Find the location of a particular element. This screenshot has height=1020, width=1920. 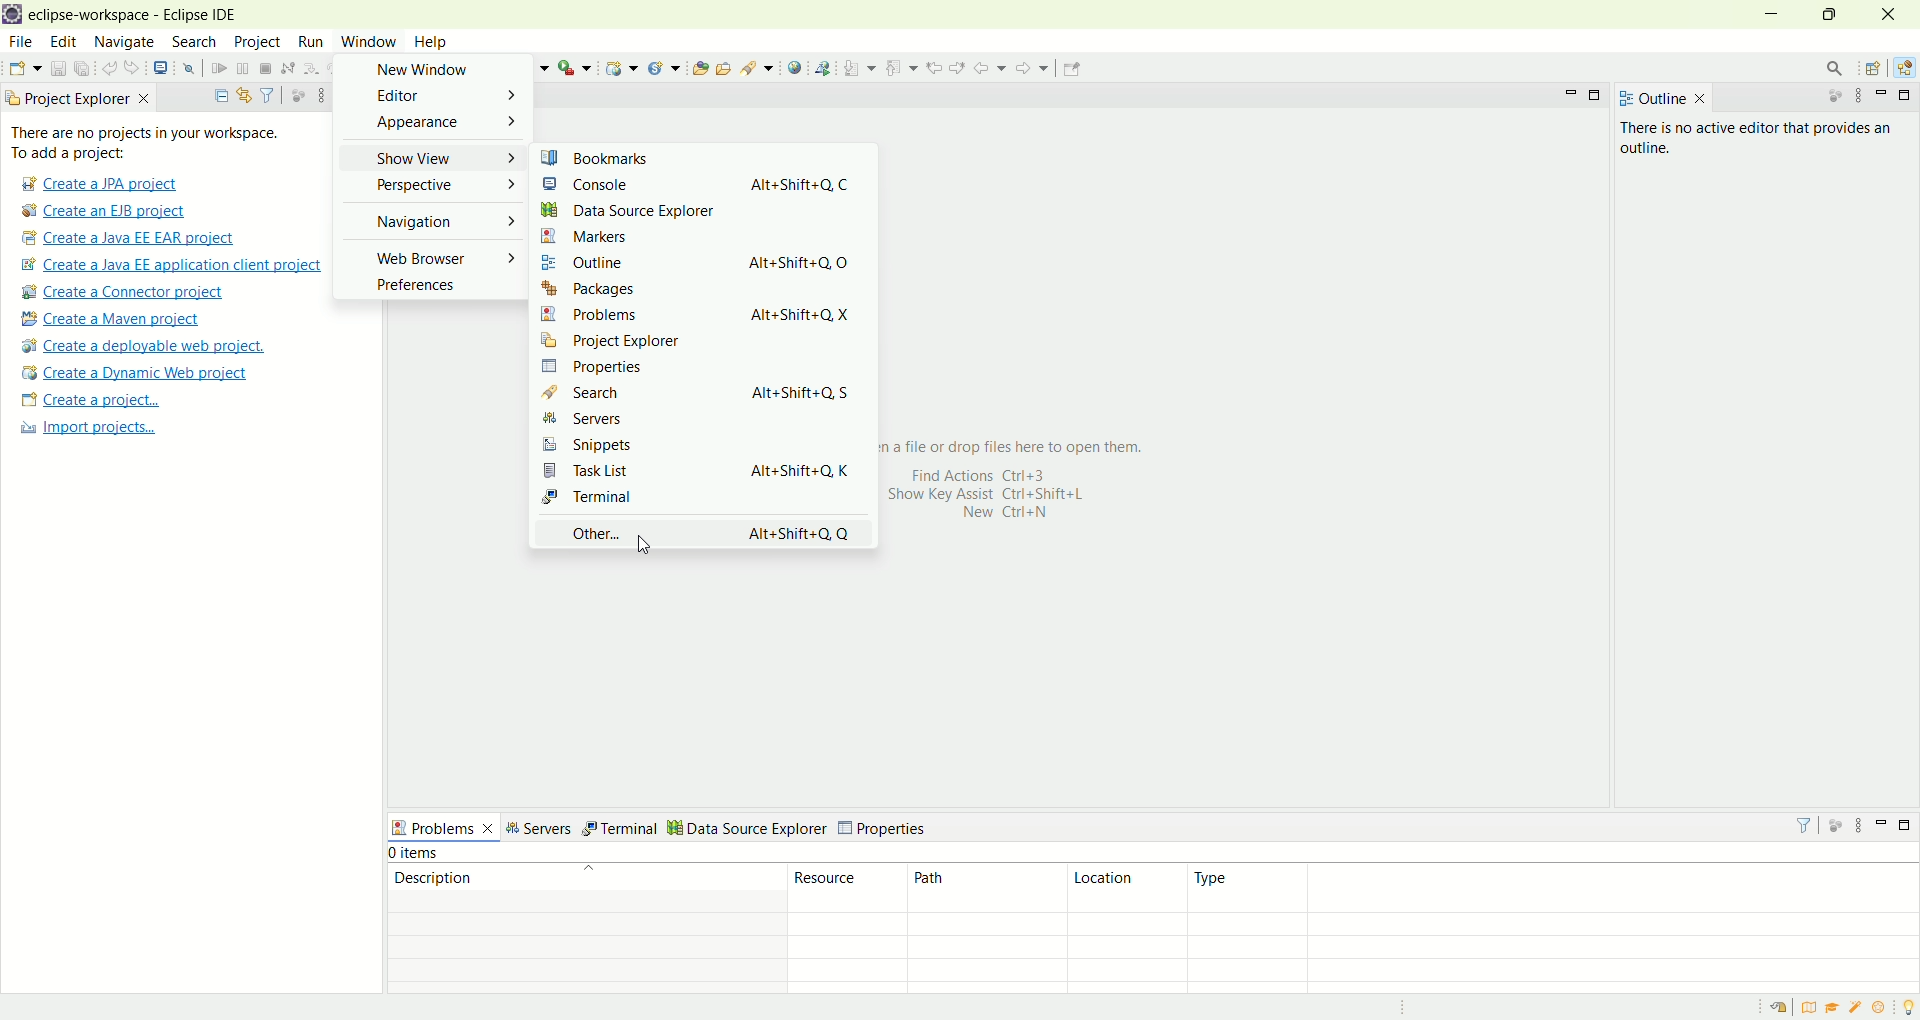

web browser is located at coordinates (430, 261).